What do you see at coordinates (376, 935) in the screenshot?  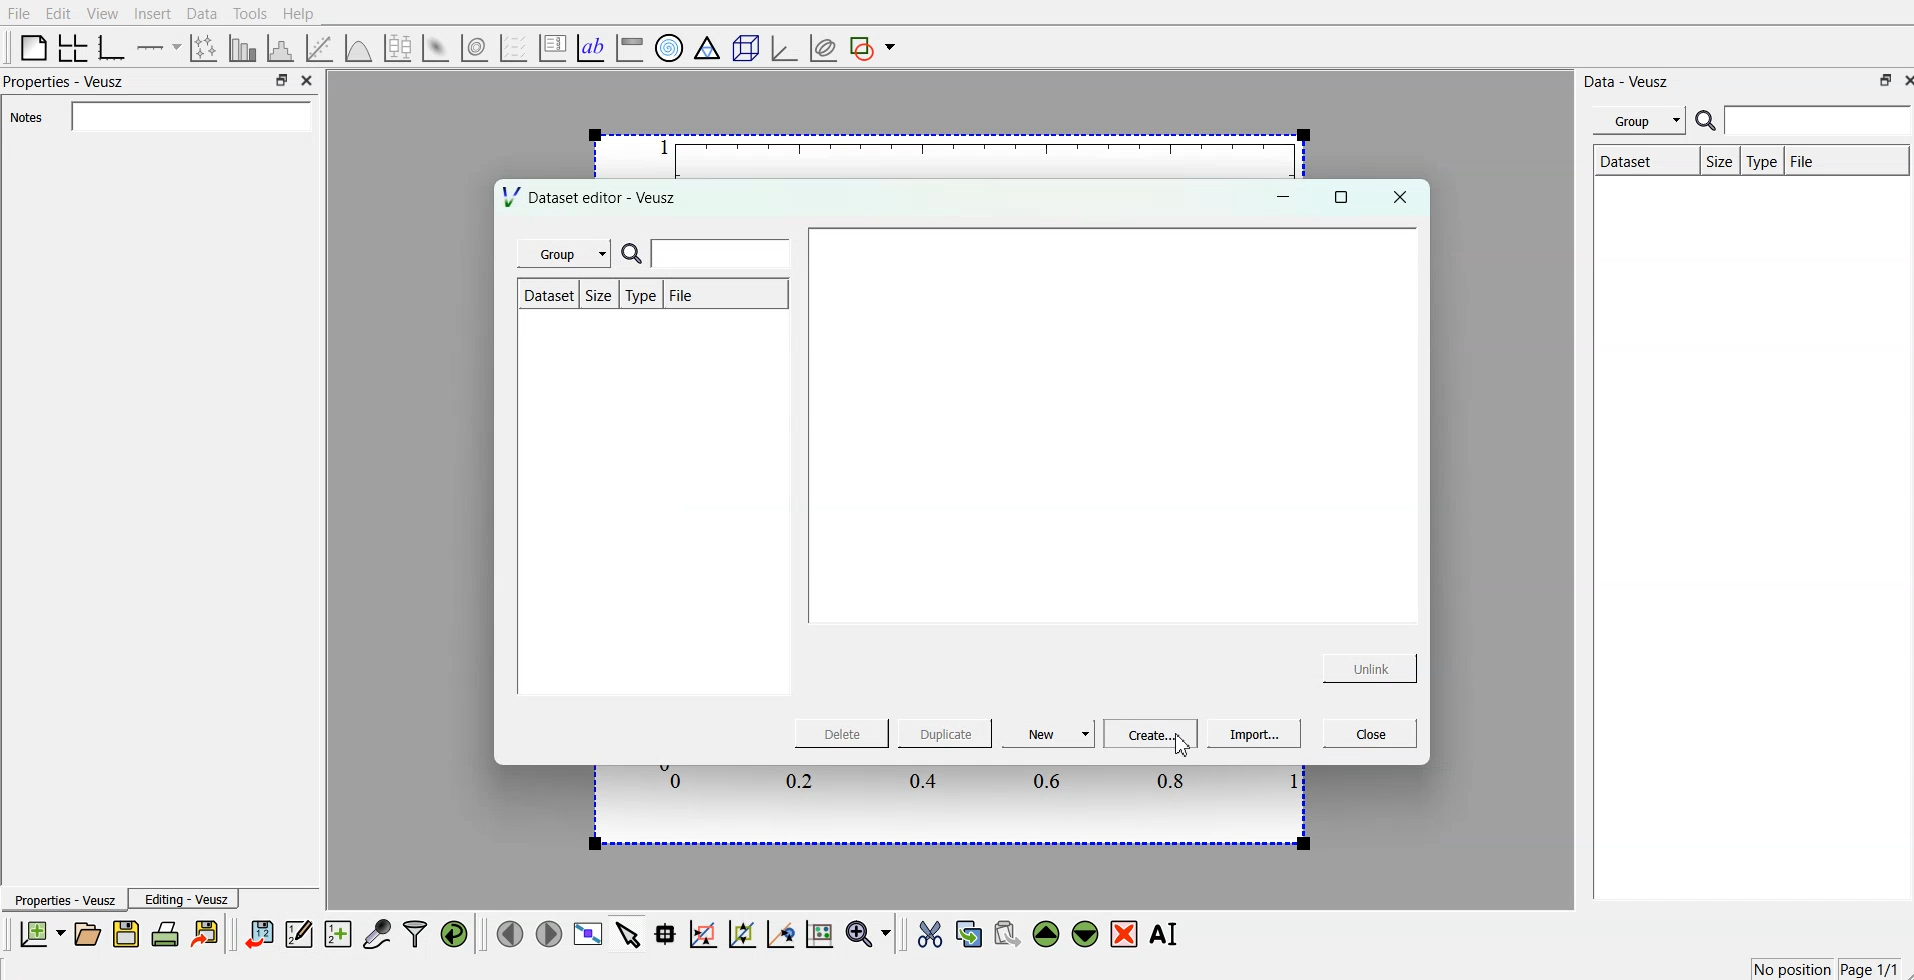 I see `capture remote data` at bounding box center [376, 935].